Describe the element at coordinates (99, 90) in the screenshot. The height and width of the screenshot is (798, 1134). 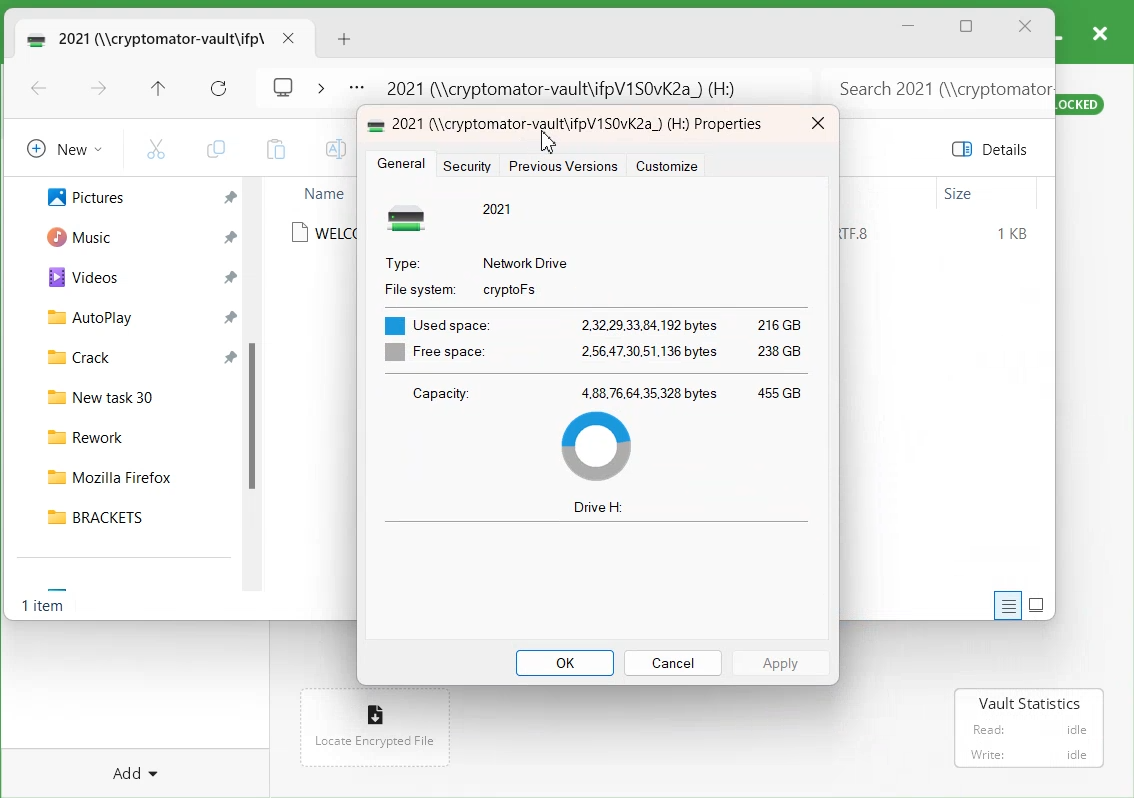
I see `Go forward` at that location.